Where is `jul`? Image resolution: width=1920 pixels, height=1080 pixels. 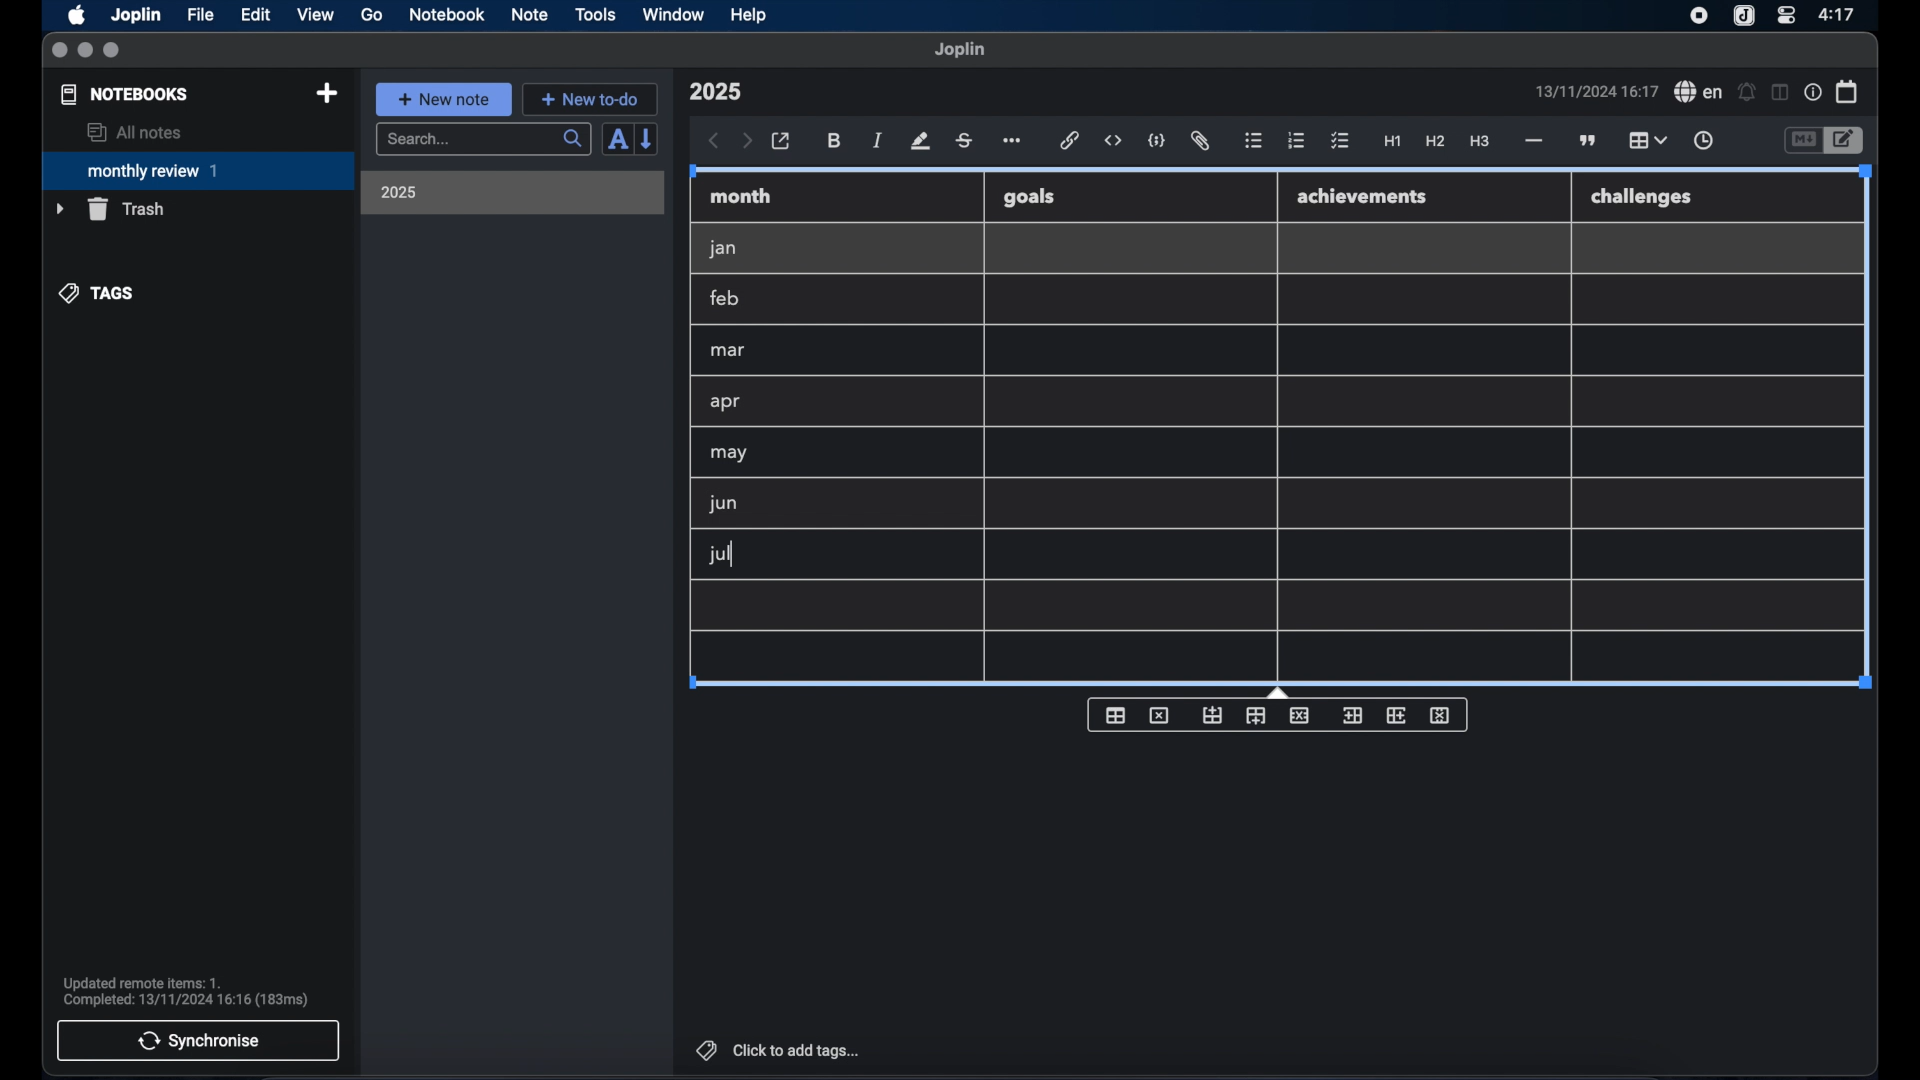
jul is located at coordinates (717, 555).